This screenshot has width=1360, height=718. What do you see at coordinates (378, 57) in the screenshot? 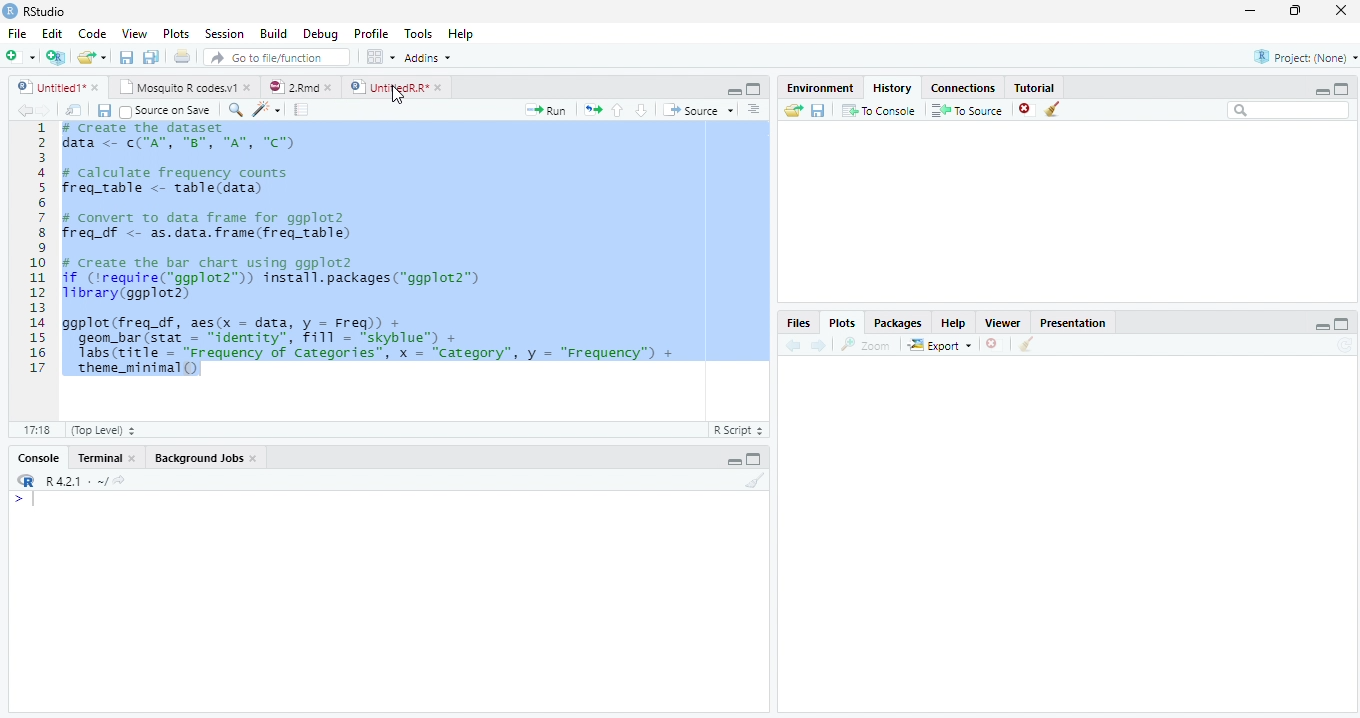
I see `Workspace panes` at bounding box center [378, 57].